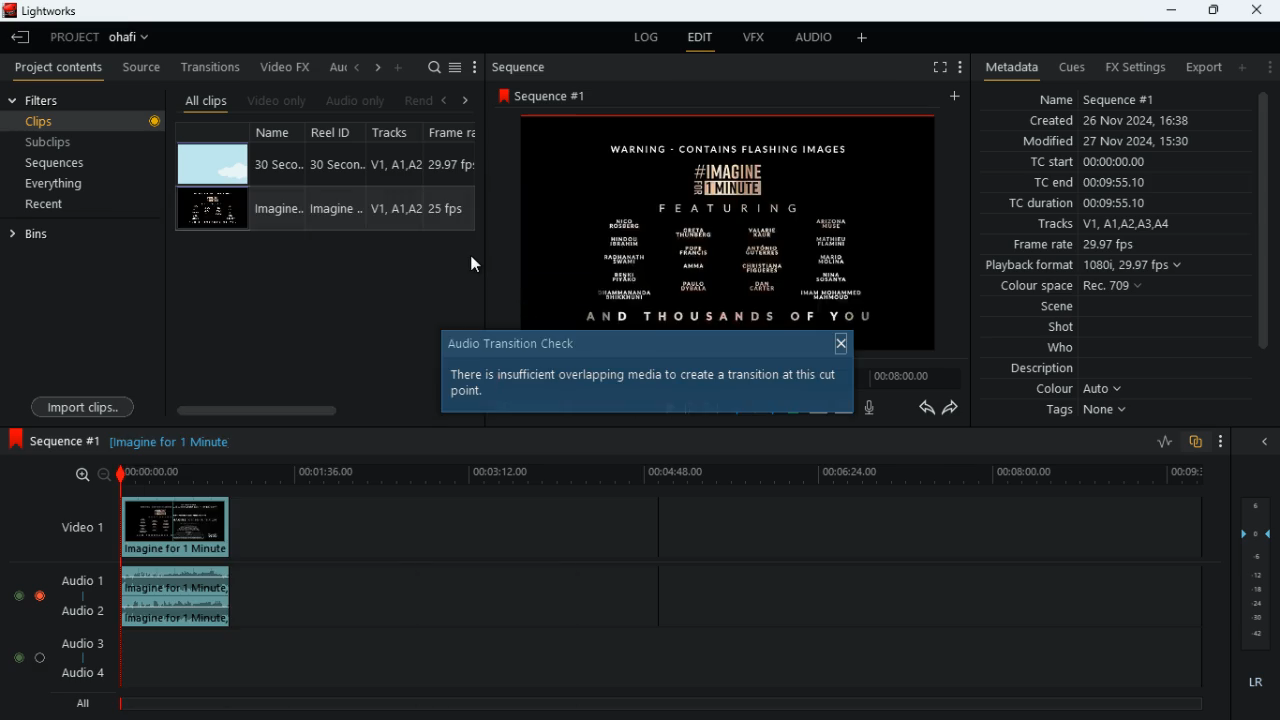  I want to click on audio transition check, so click(523, 345).